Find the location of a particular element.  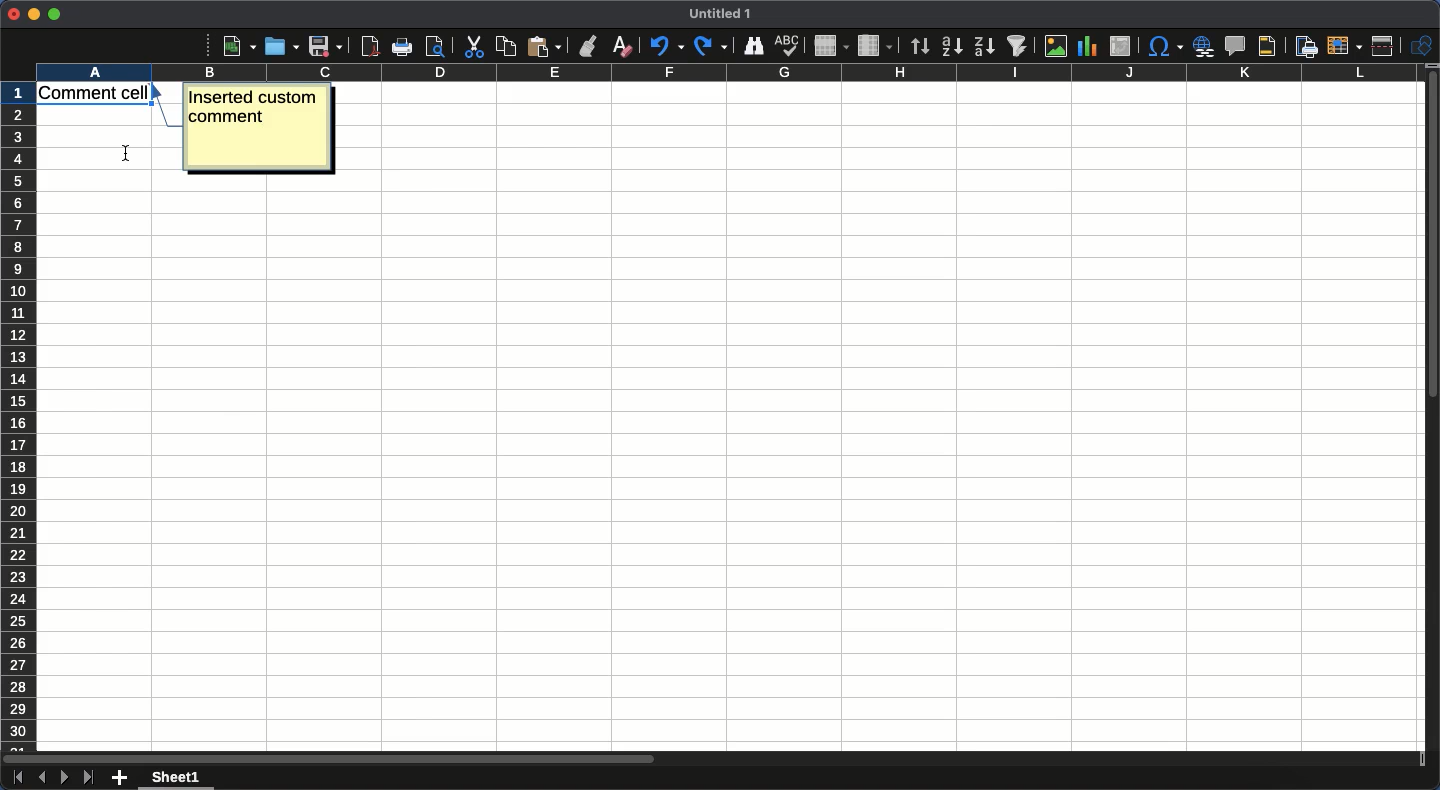

Finder is located at coordinates (755, 45).